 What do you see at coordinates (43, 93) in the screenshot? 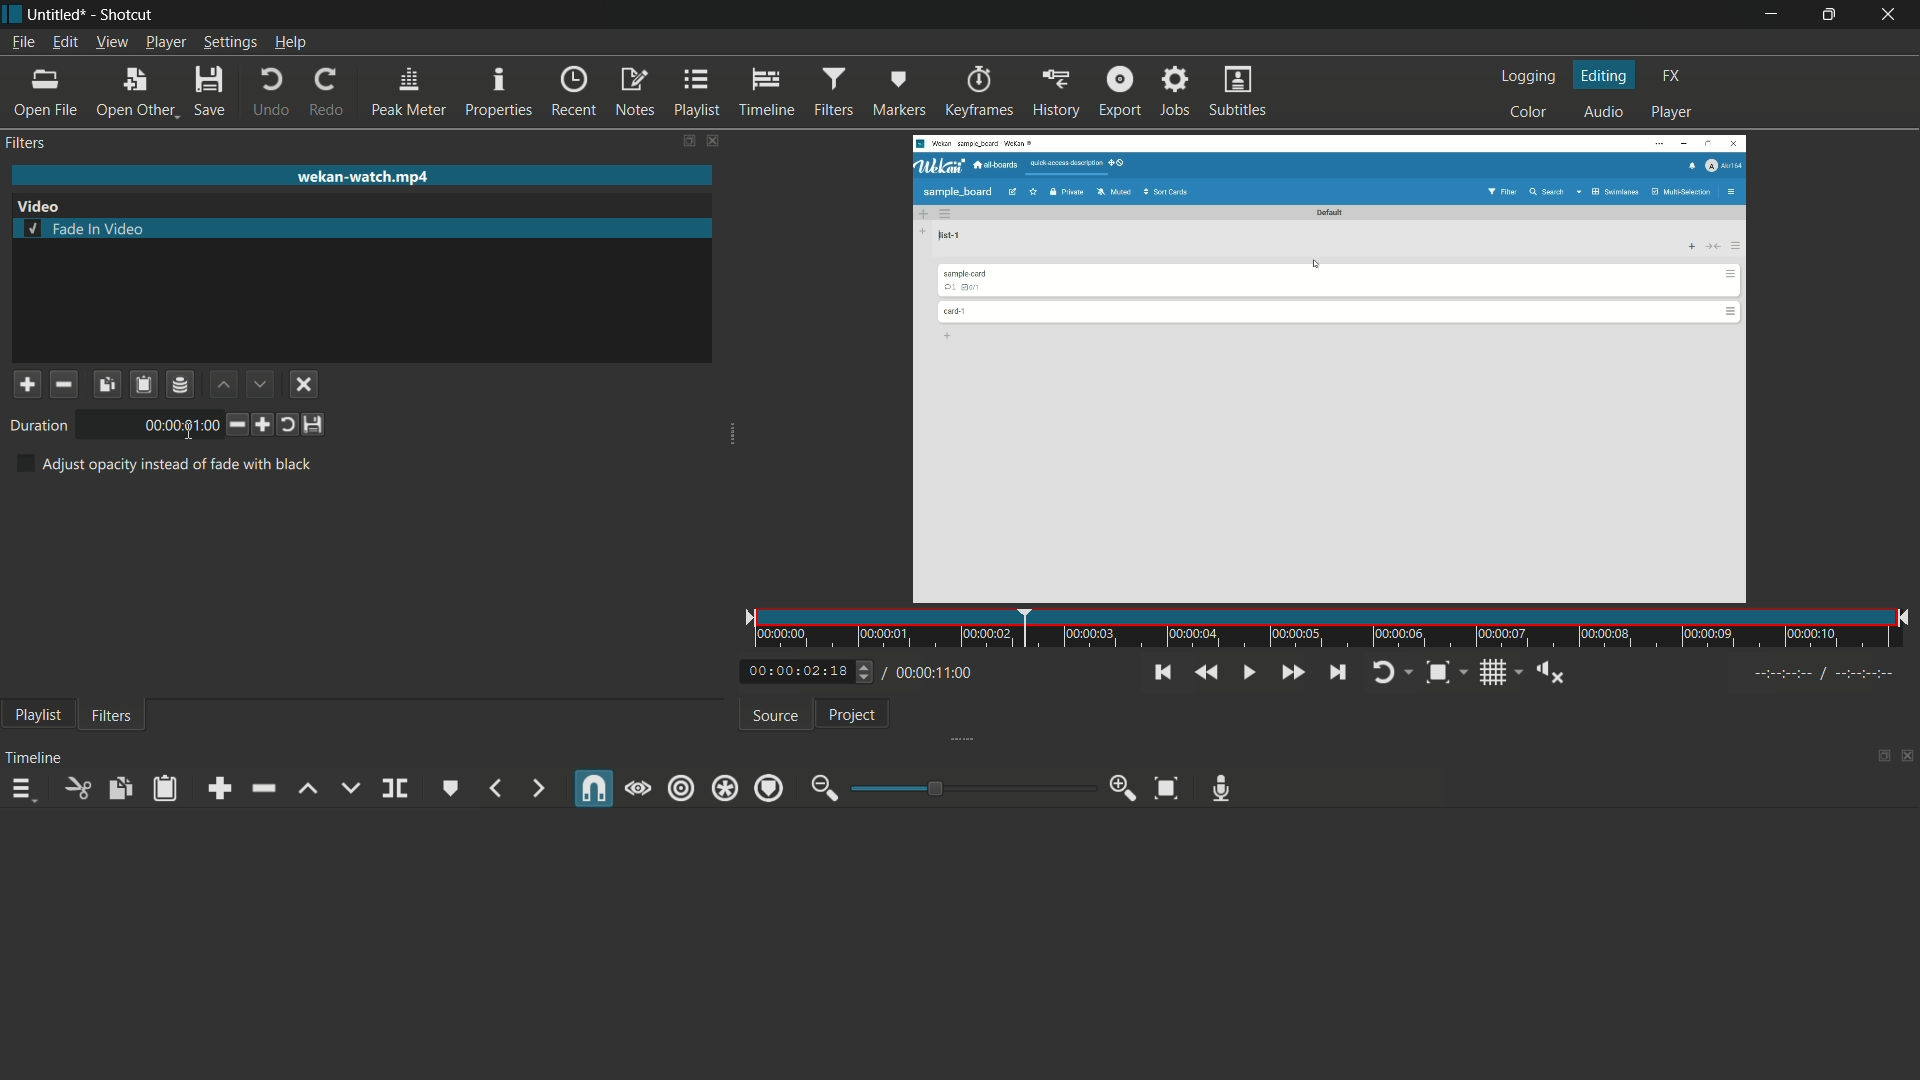
I see `open file` at bounding box center [43, 93].